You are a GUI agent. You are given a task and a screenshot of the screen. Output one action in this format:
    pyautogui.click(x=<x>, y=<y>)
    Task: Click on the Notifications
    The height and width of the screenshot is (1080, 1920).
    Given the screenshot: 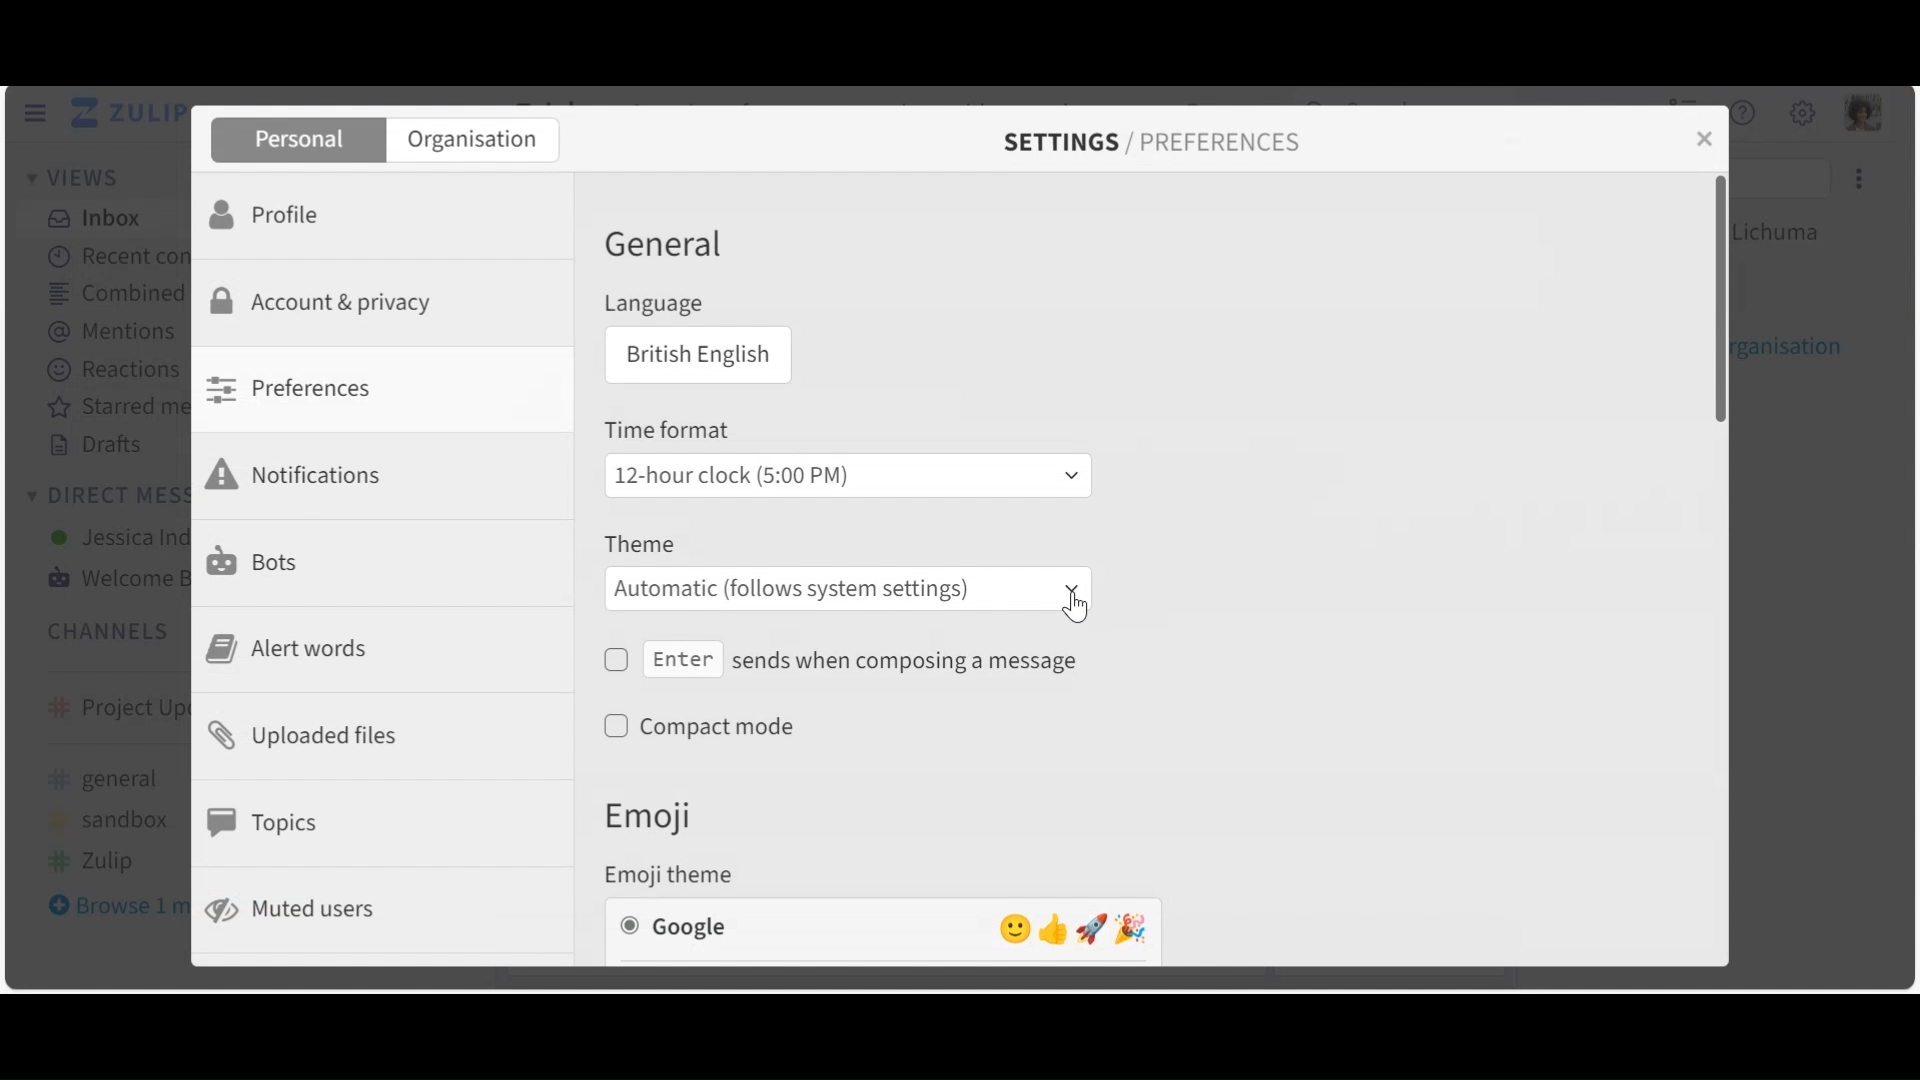 What is the action you would take?
    pyautogui.click(x=301, y=473)
    